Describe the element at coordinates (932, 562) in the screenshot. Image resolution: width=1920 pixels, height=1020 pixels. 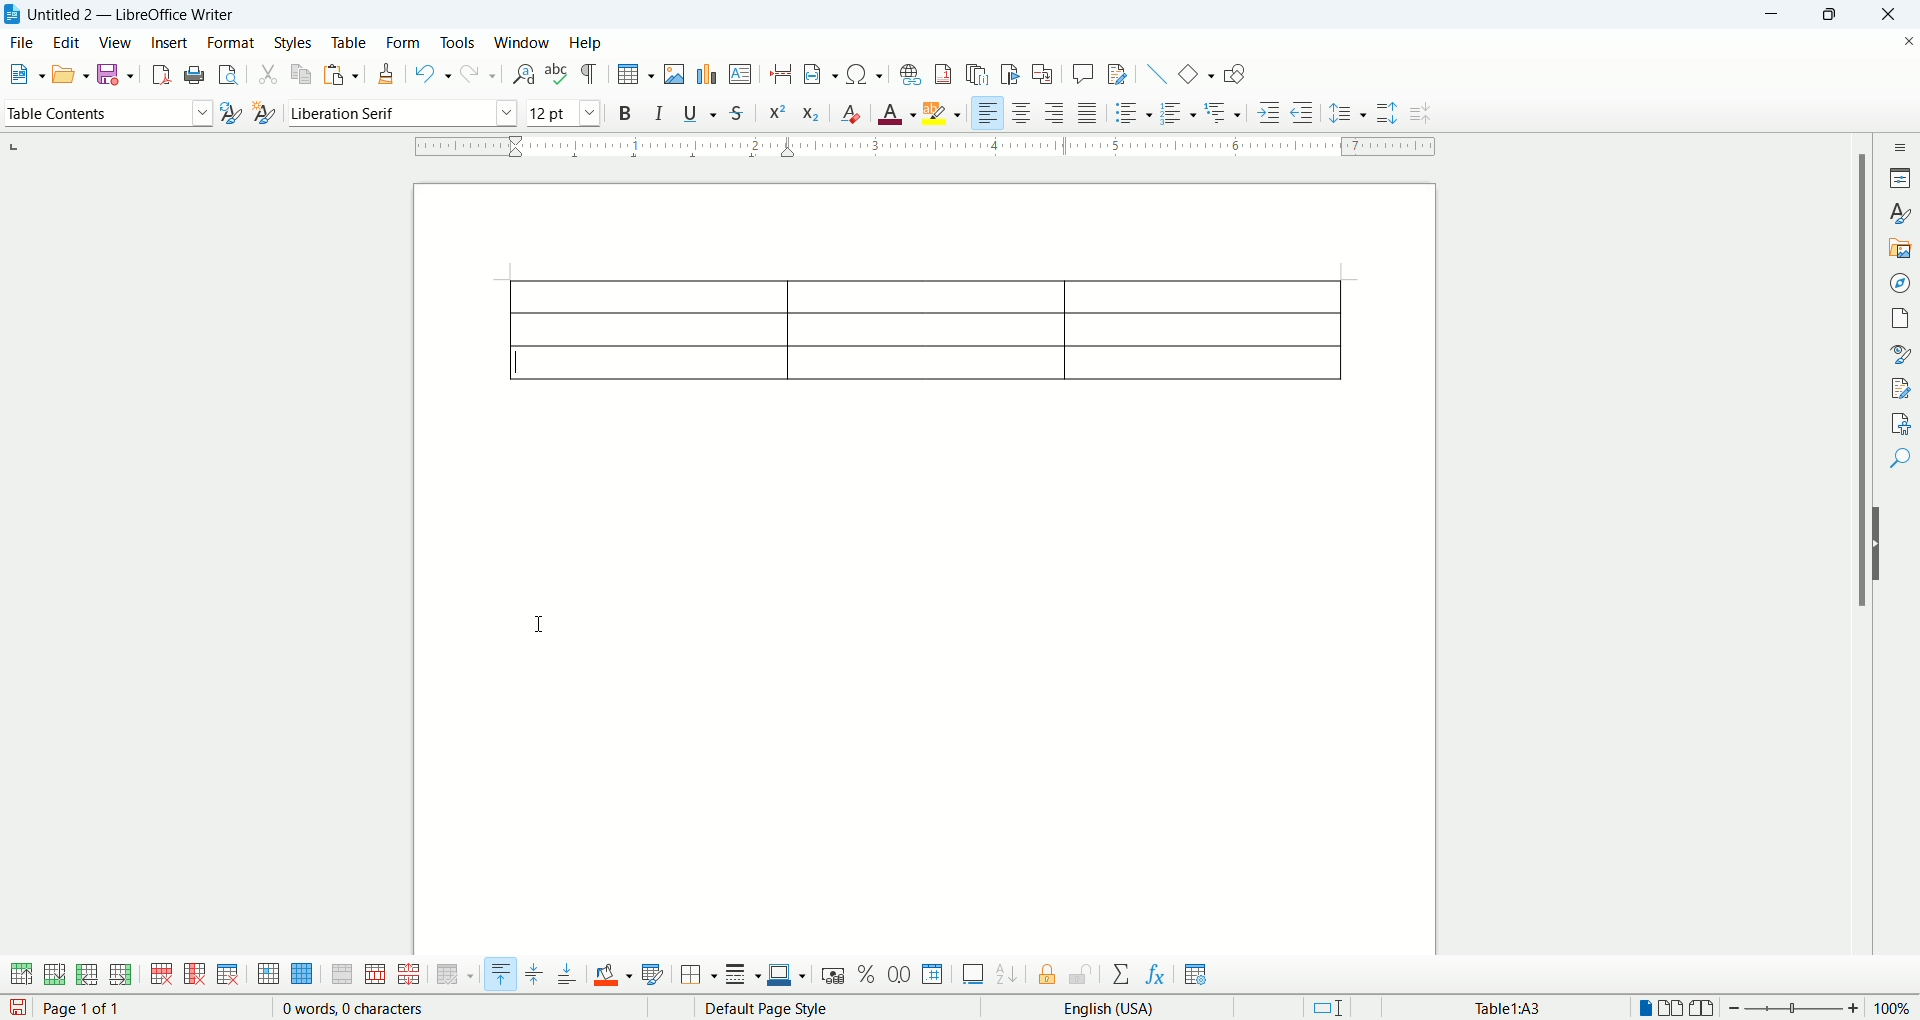
I see `page` at that location.